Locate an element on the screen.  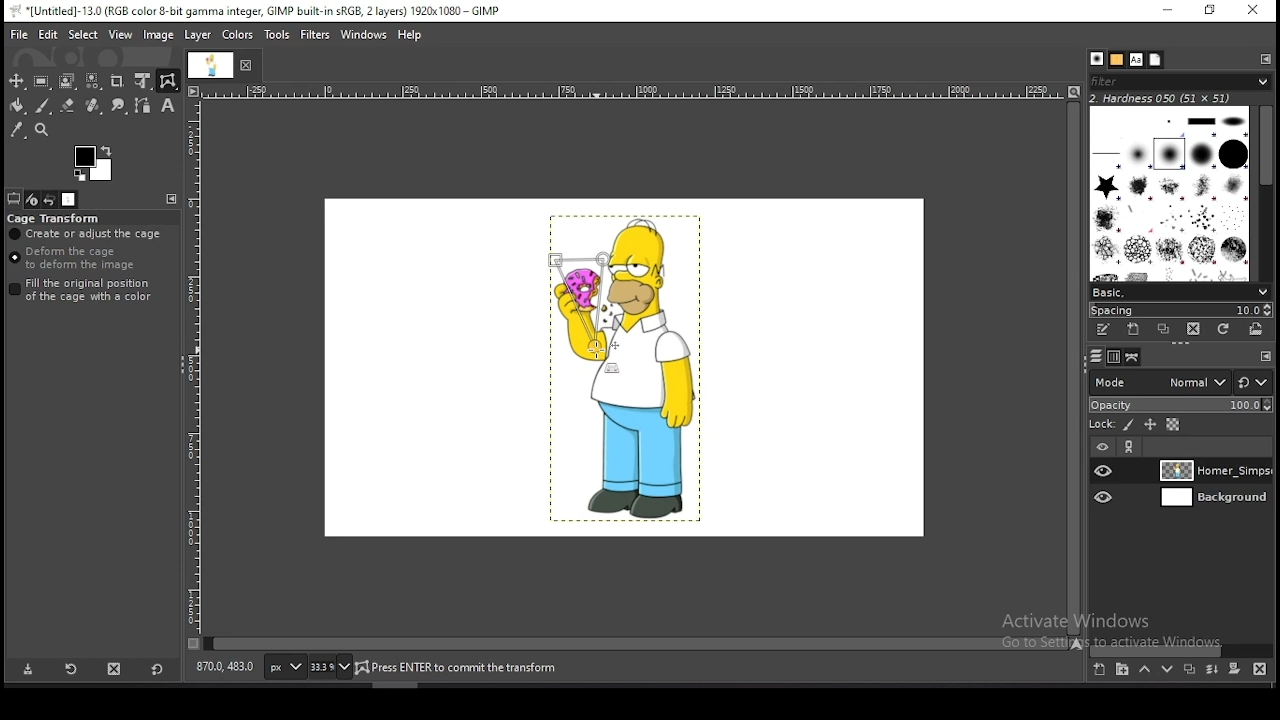
tools is located at coordinates (278, 35).